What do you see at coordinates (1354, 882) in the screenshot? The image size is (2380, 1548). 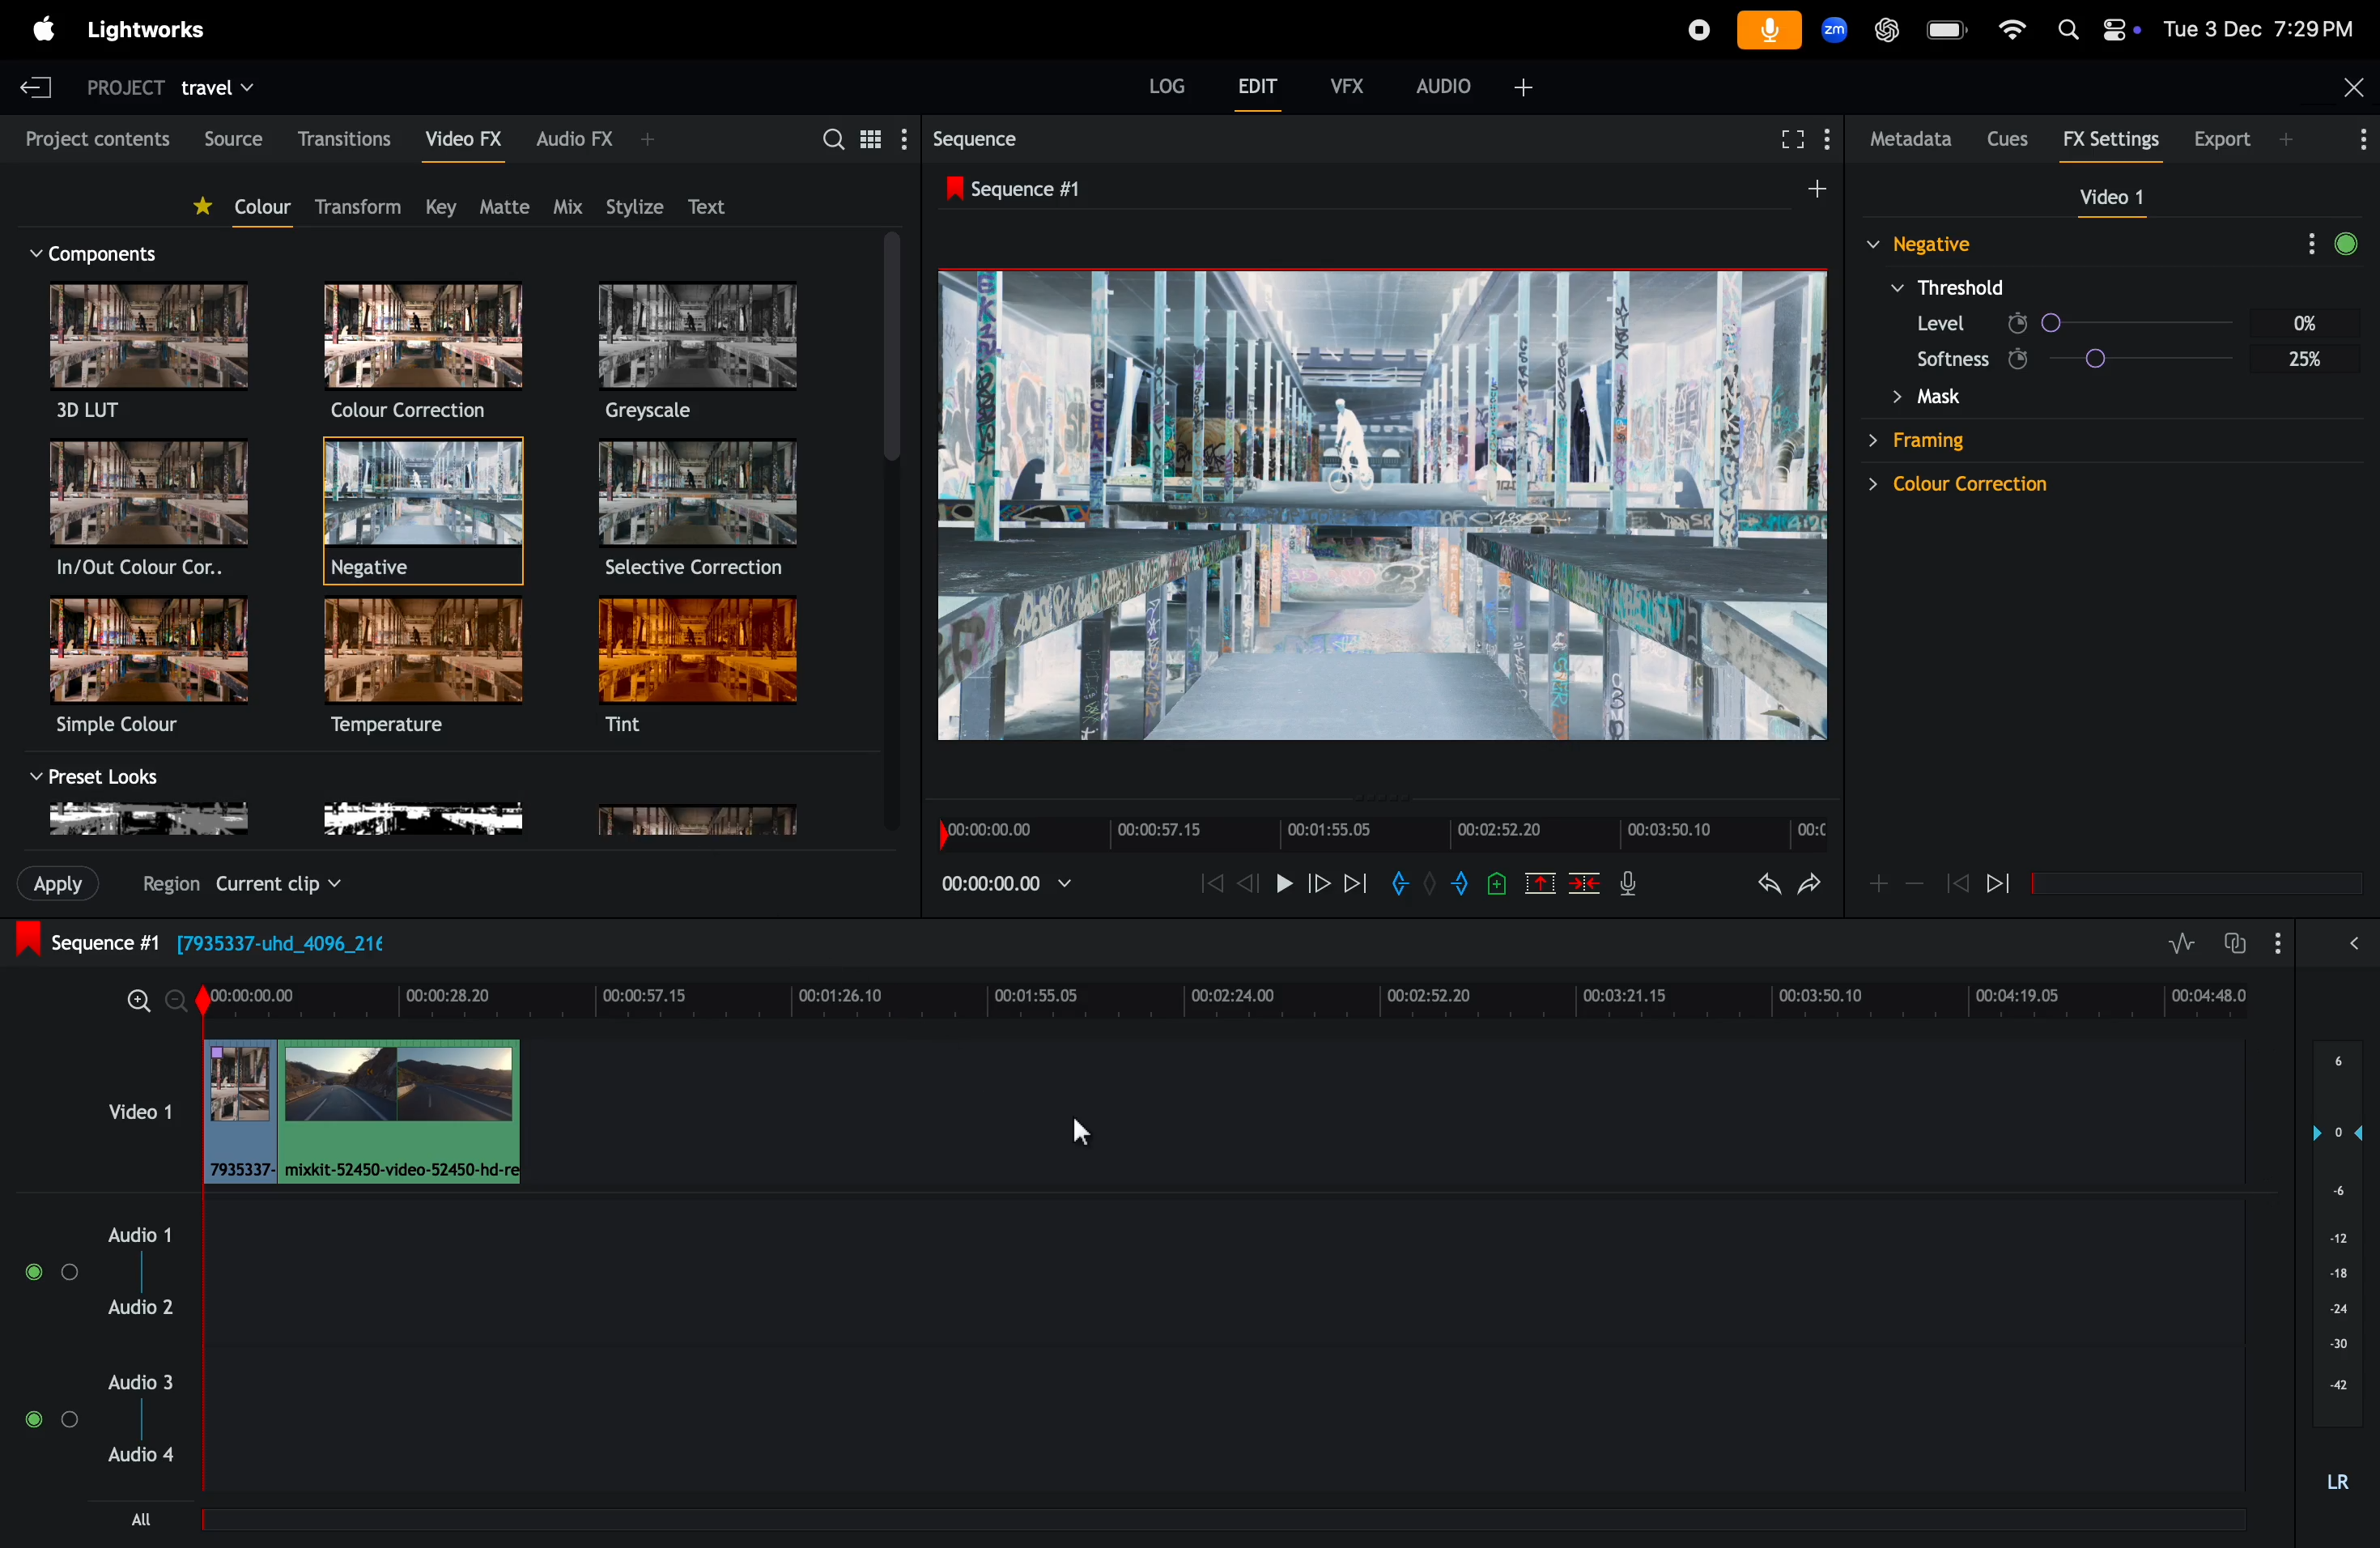 I see `next frame` at bounding box center [1354, 882].